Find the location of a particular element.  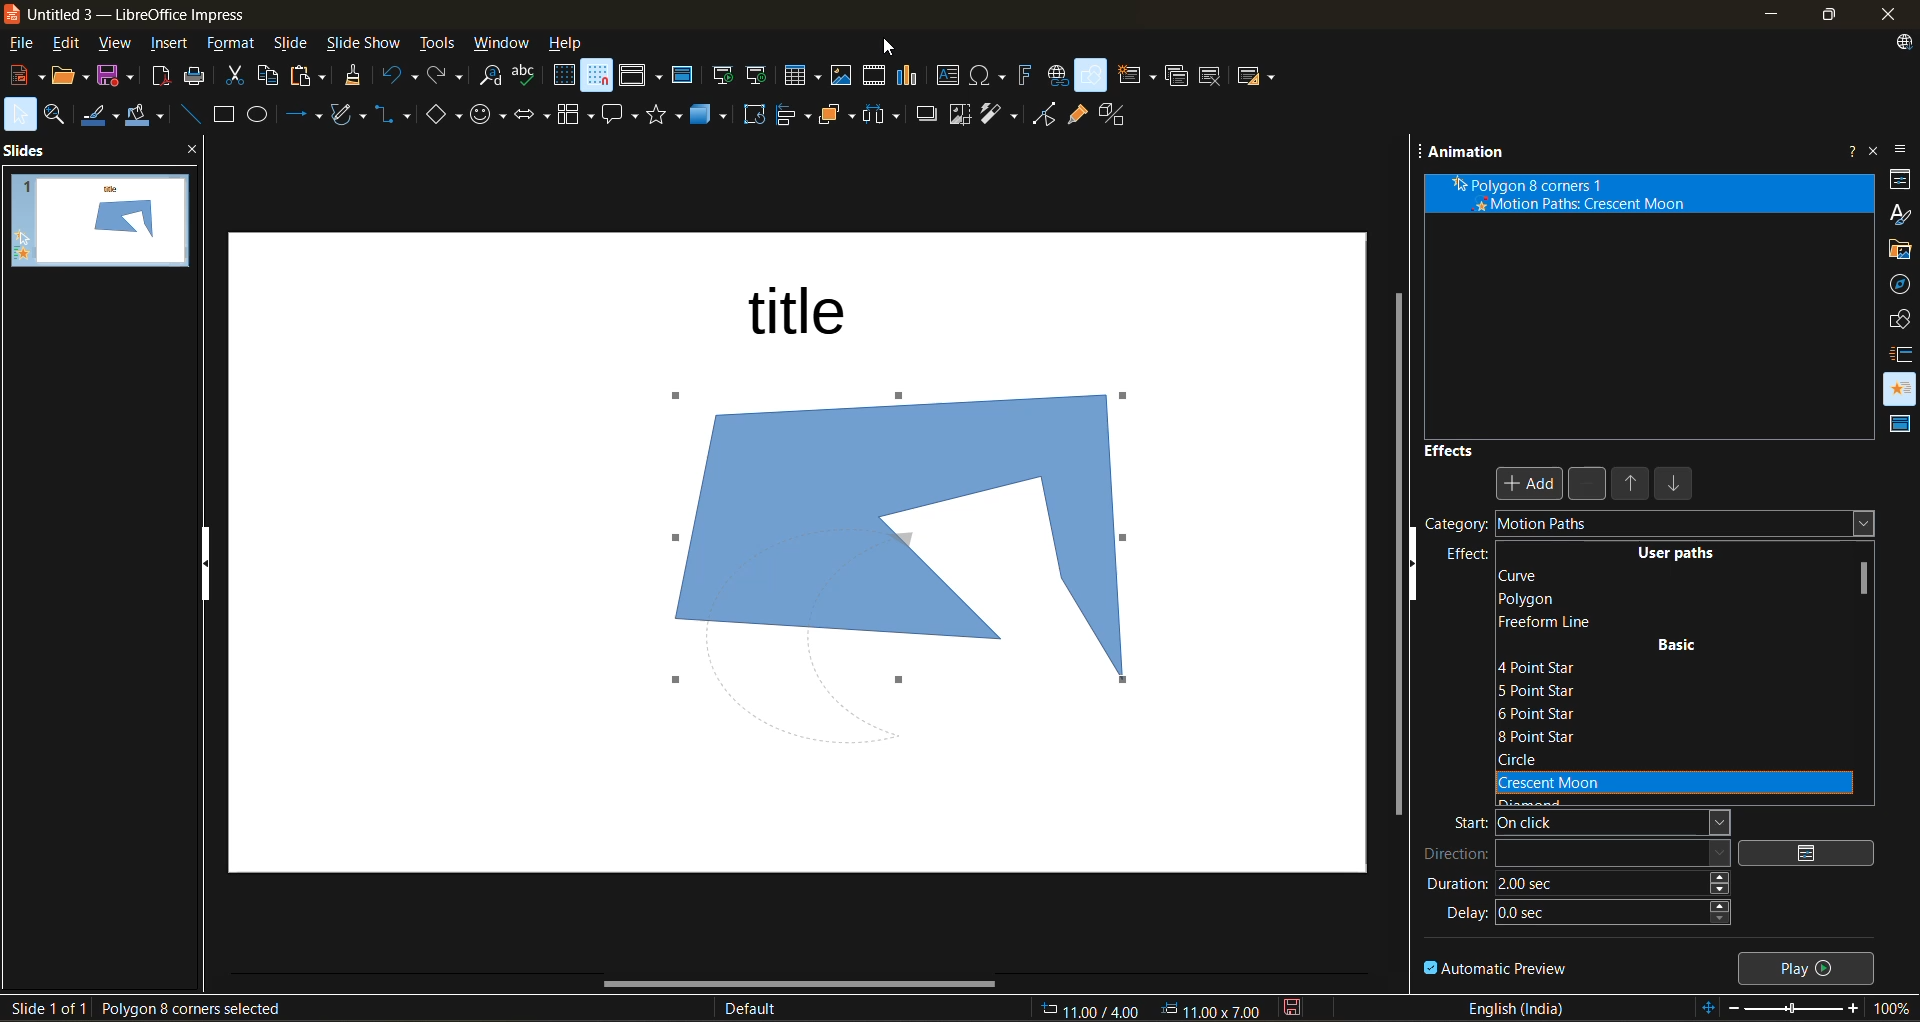

vertical scroll bar is located at coordinates (1865, 581).